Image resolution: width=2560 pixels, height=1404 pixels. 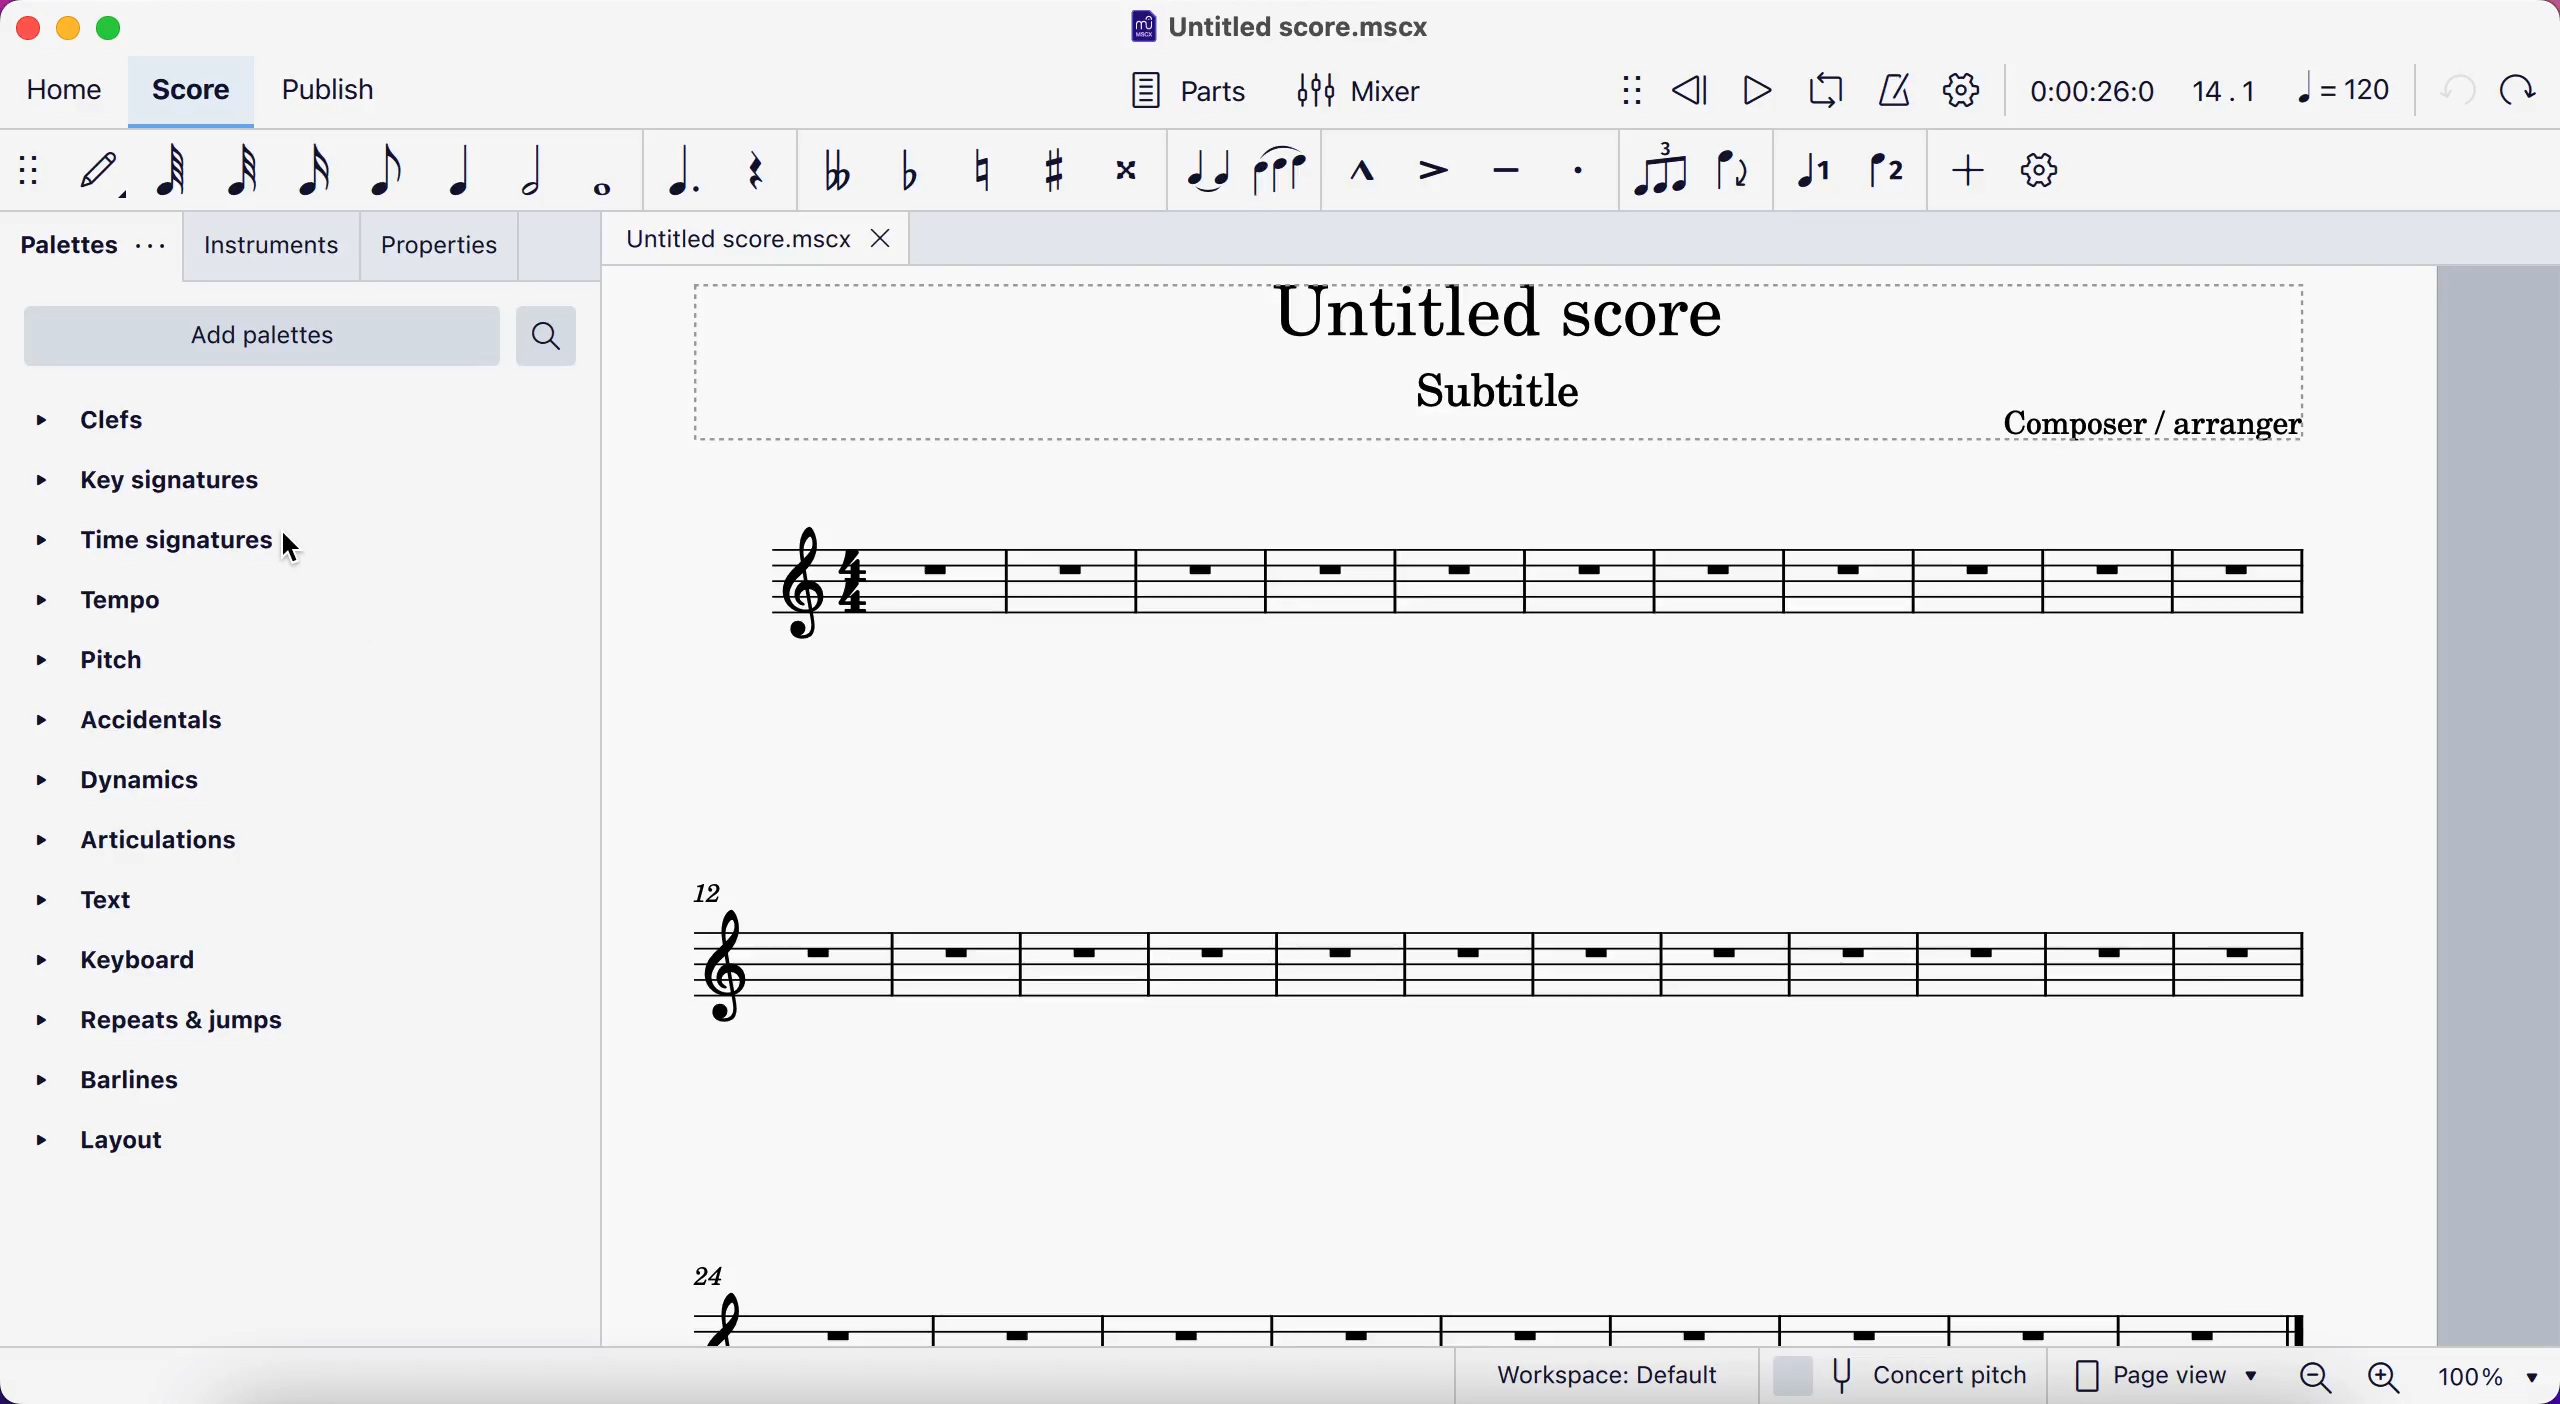 I want to click on cursor, so click(x=299, y=549).